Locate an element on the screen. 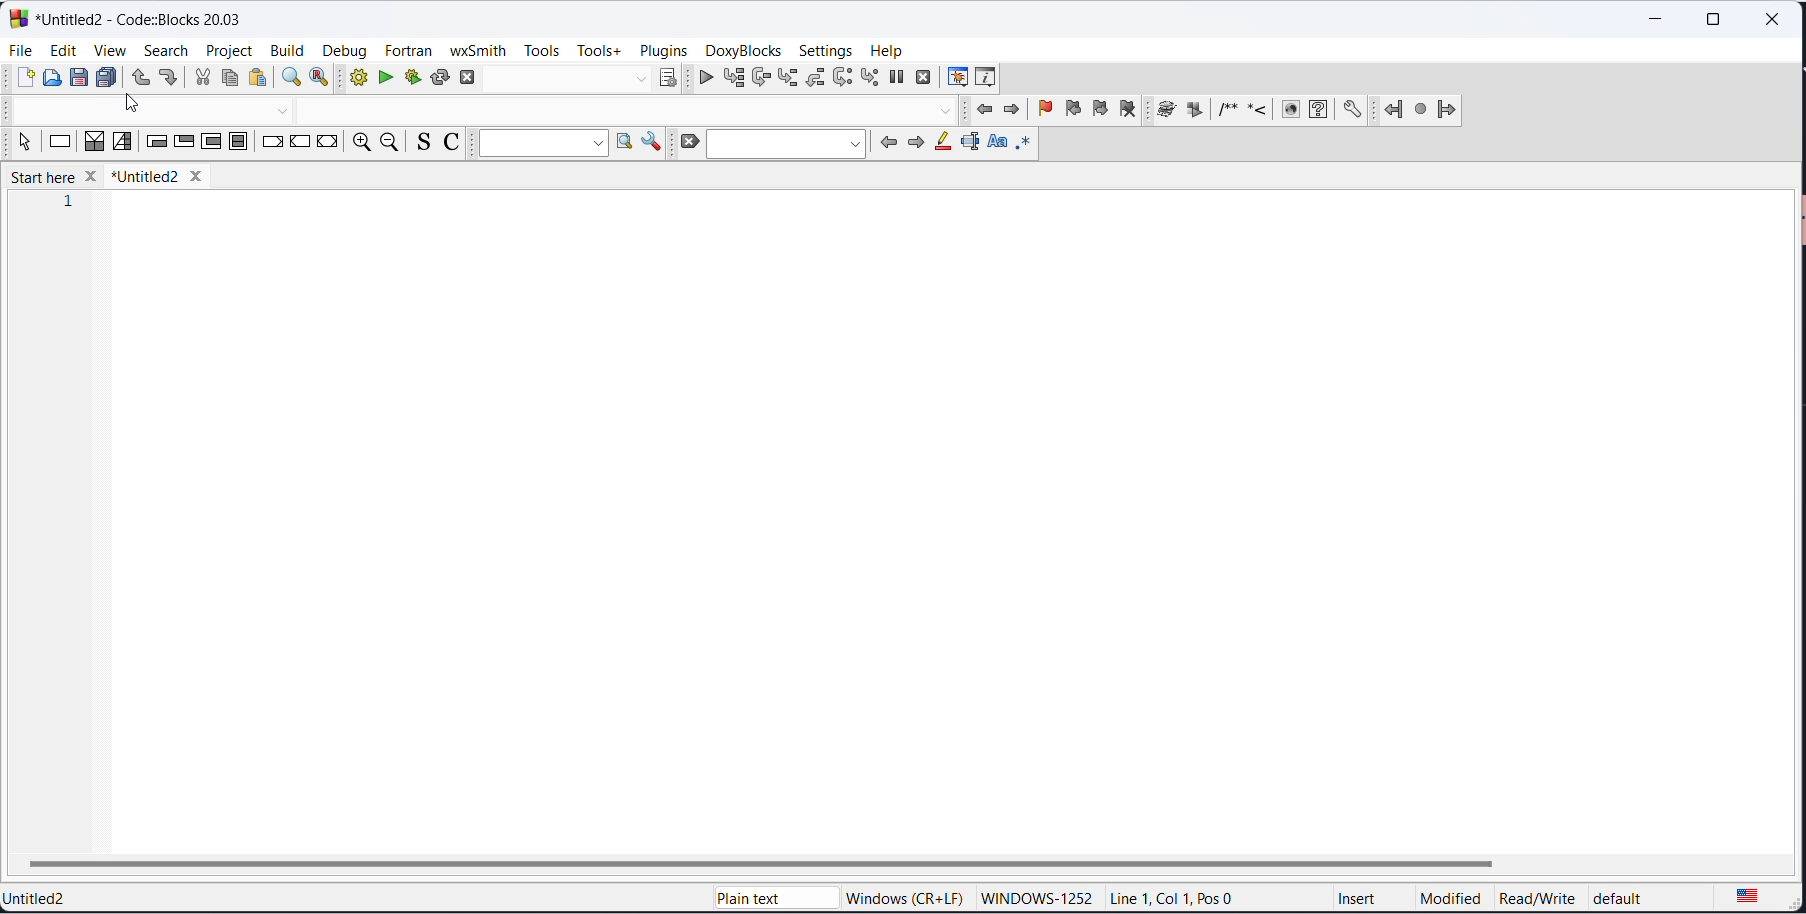  Fortran is located at coordinates (410, 50).